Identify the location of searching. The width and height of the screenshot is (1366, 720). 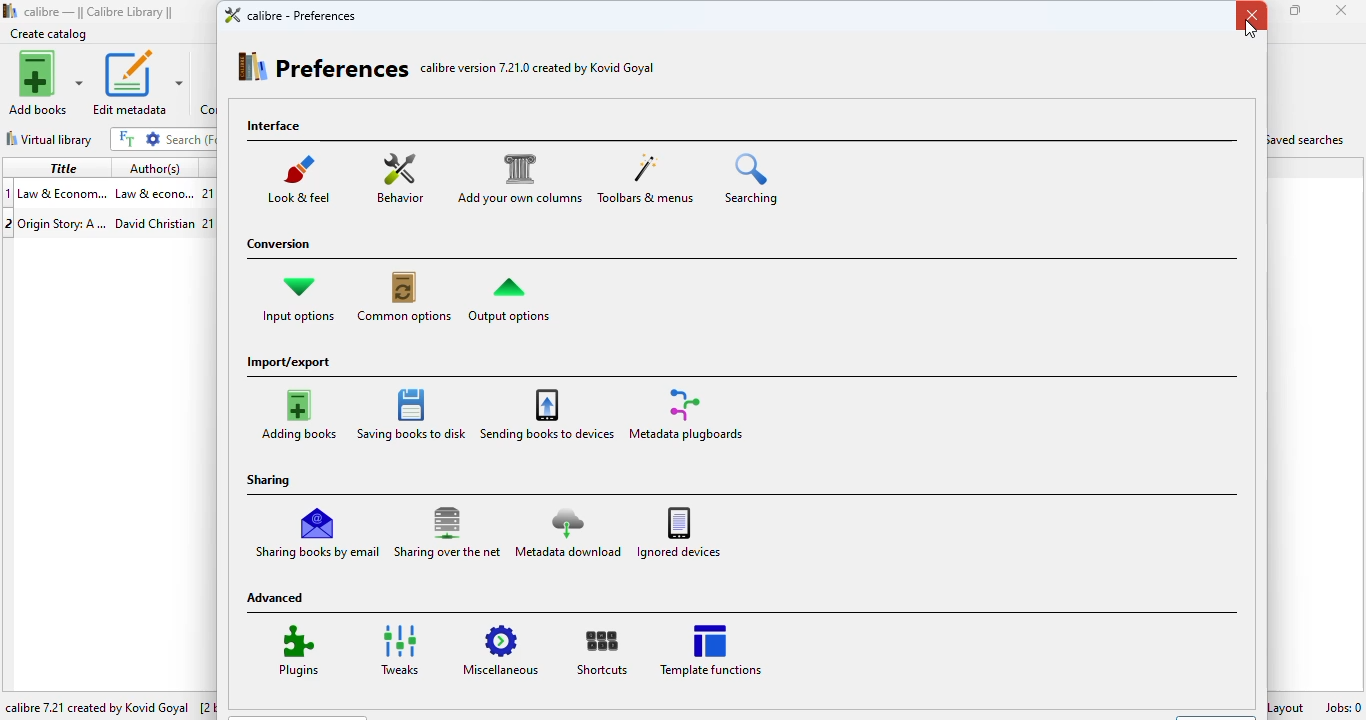
(752, 178).